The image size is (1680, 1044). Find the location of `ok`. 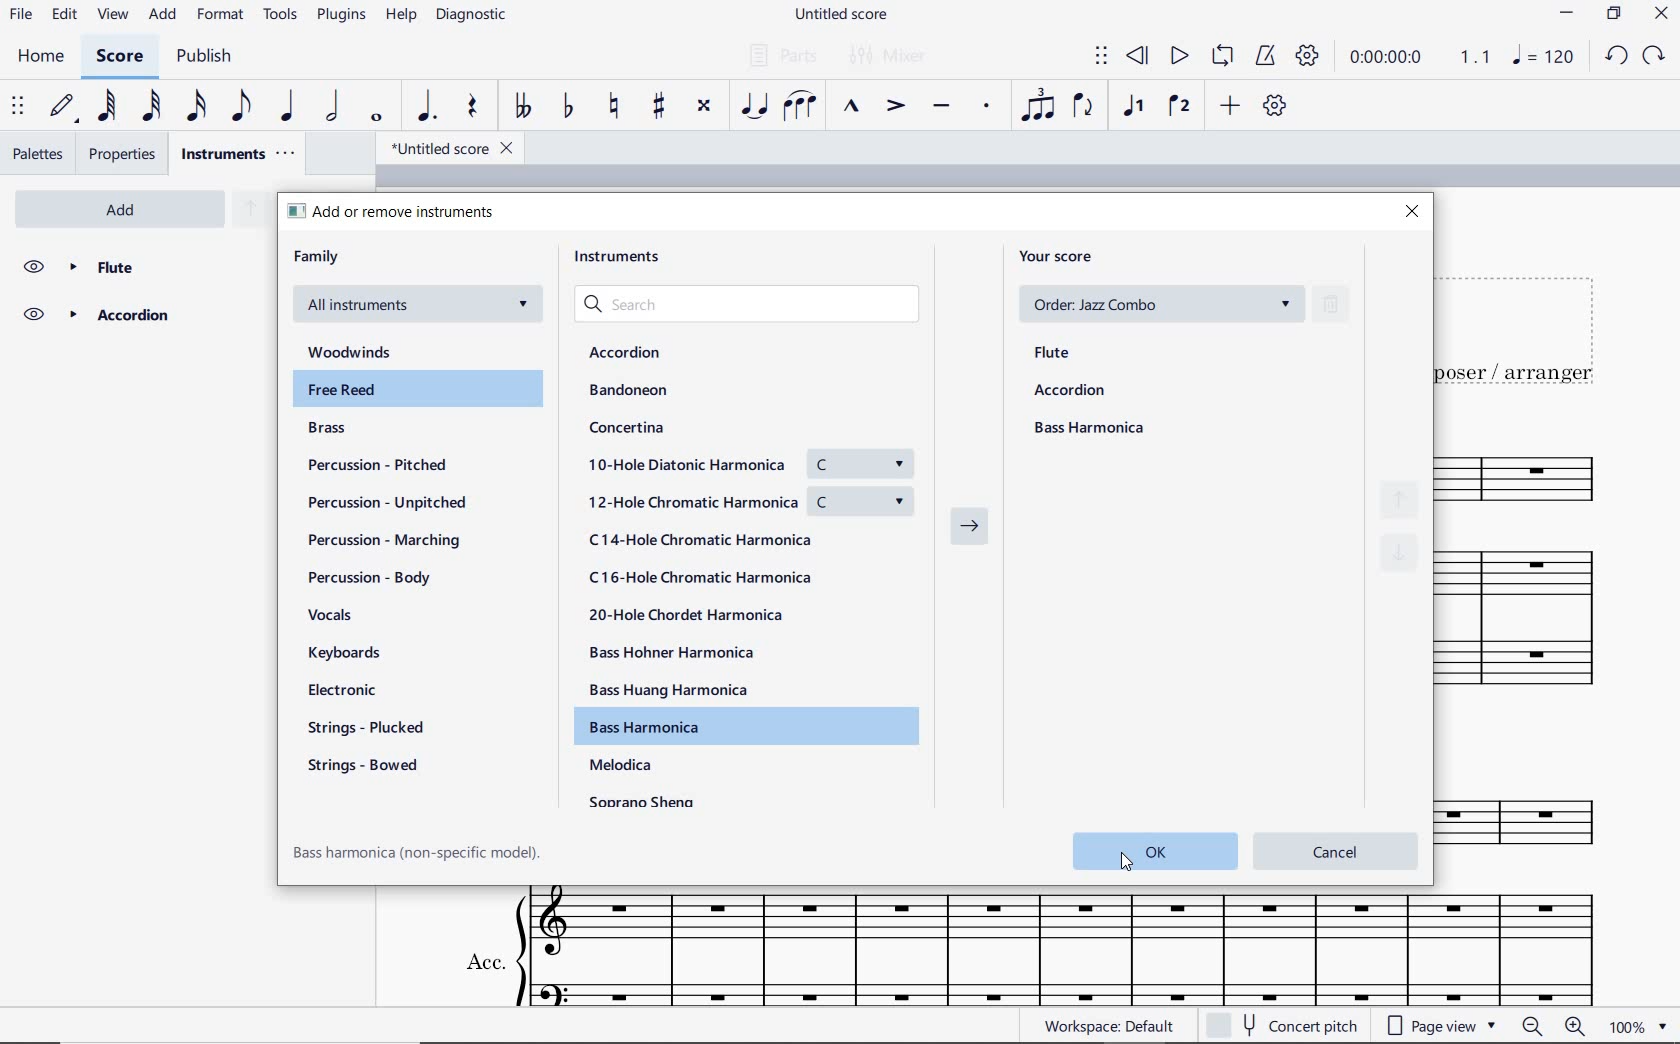

ok is located at coordinates (1193, 852).